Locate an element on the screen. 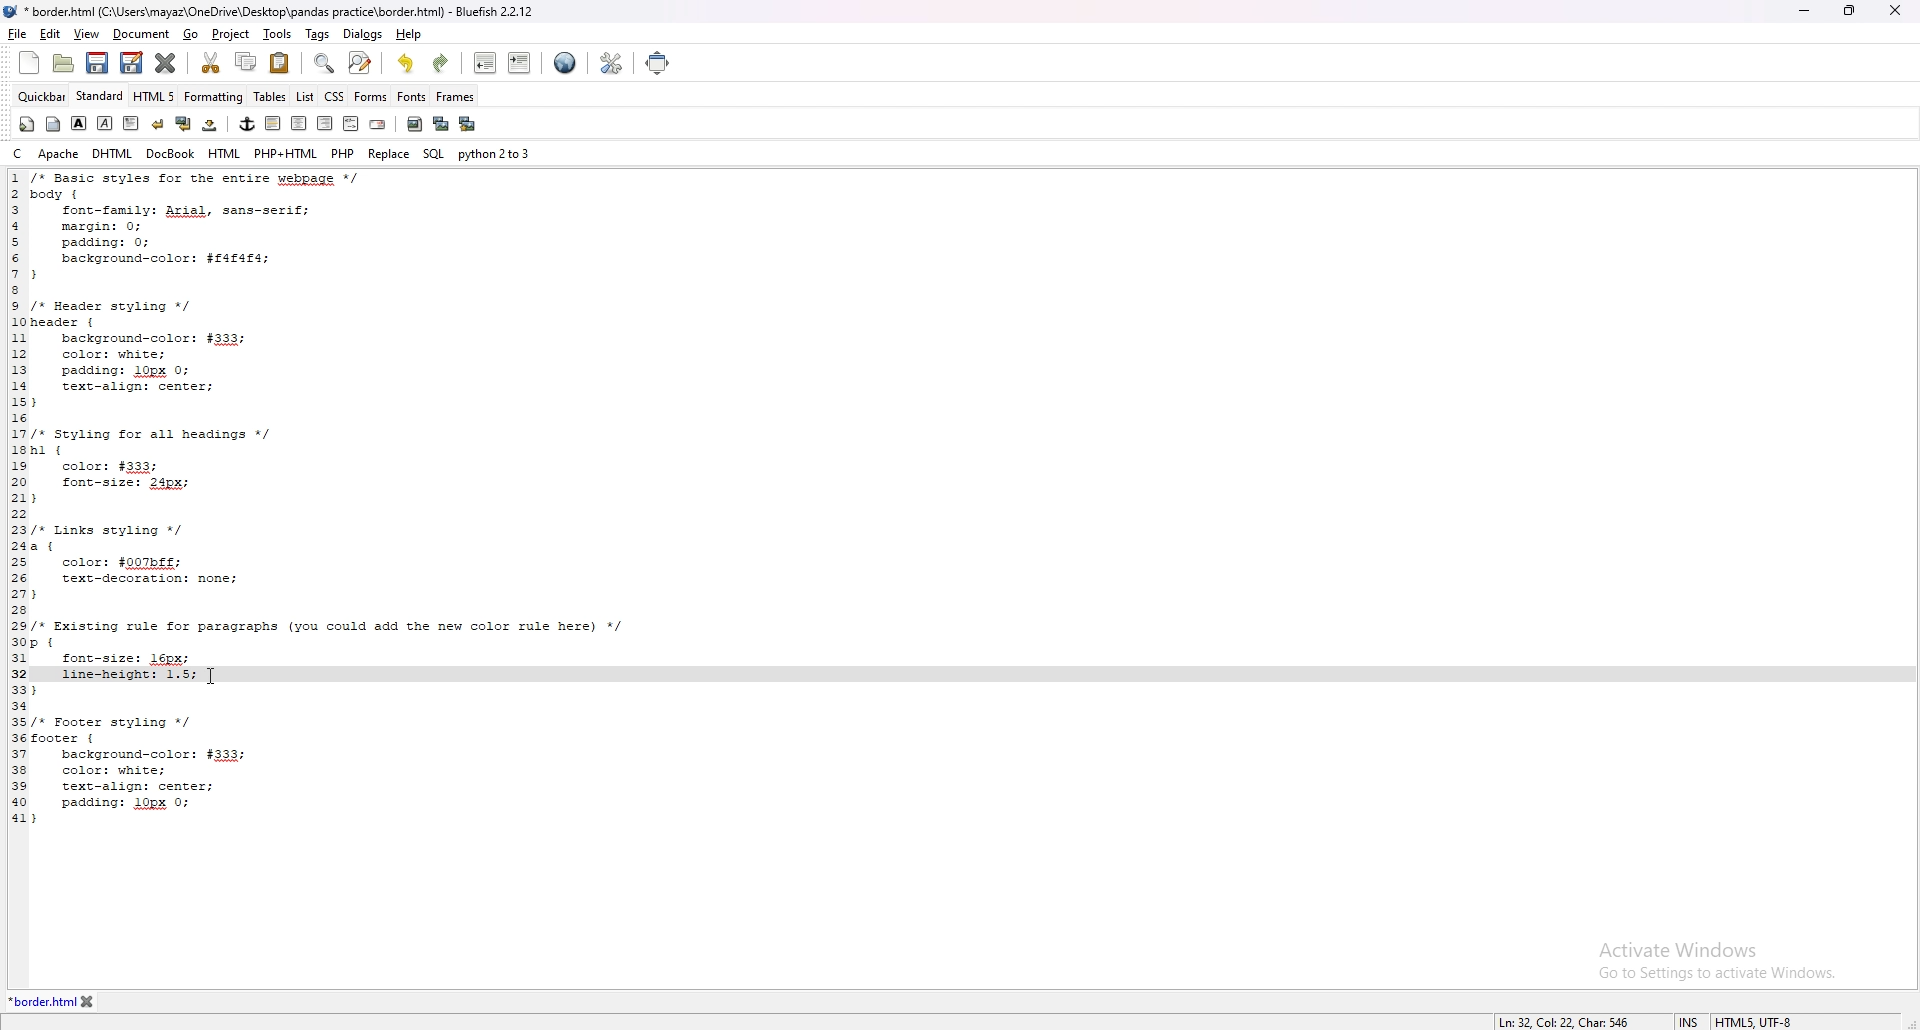 This screenshot has width=1920, height=1030. sql is located at coordinates (434, 153).